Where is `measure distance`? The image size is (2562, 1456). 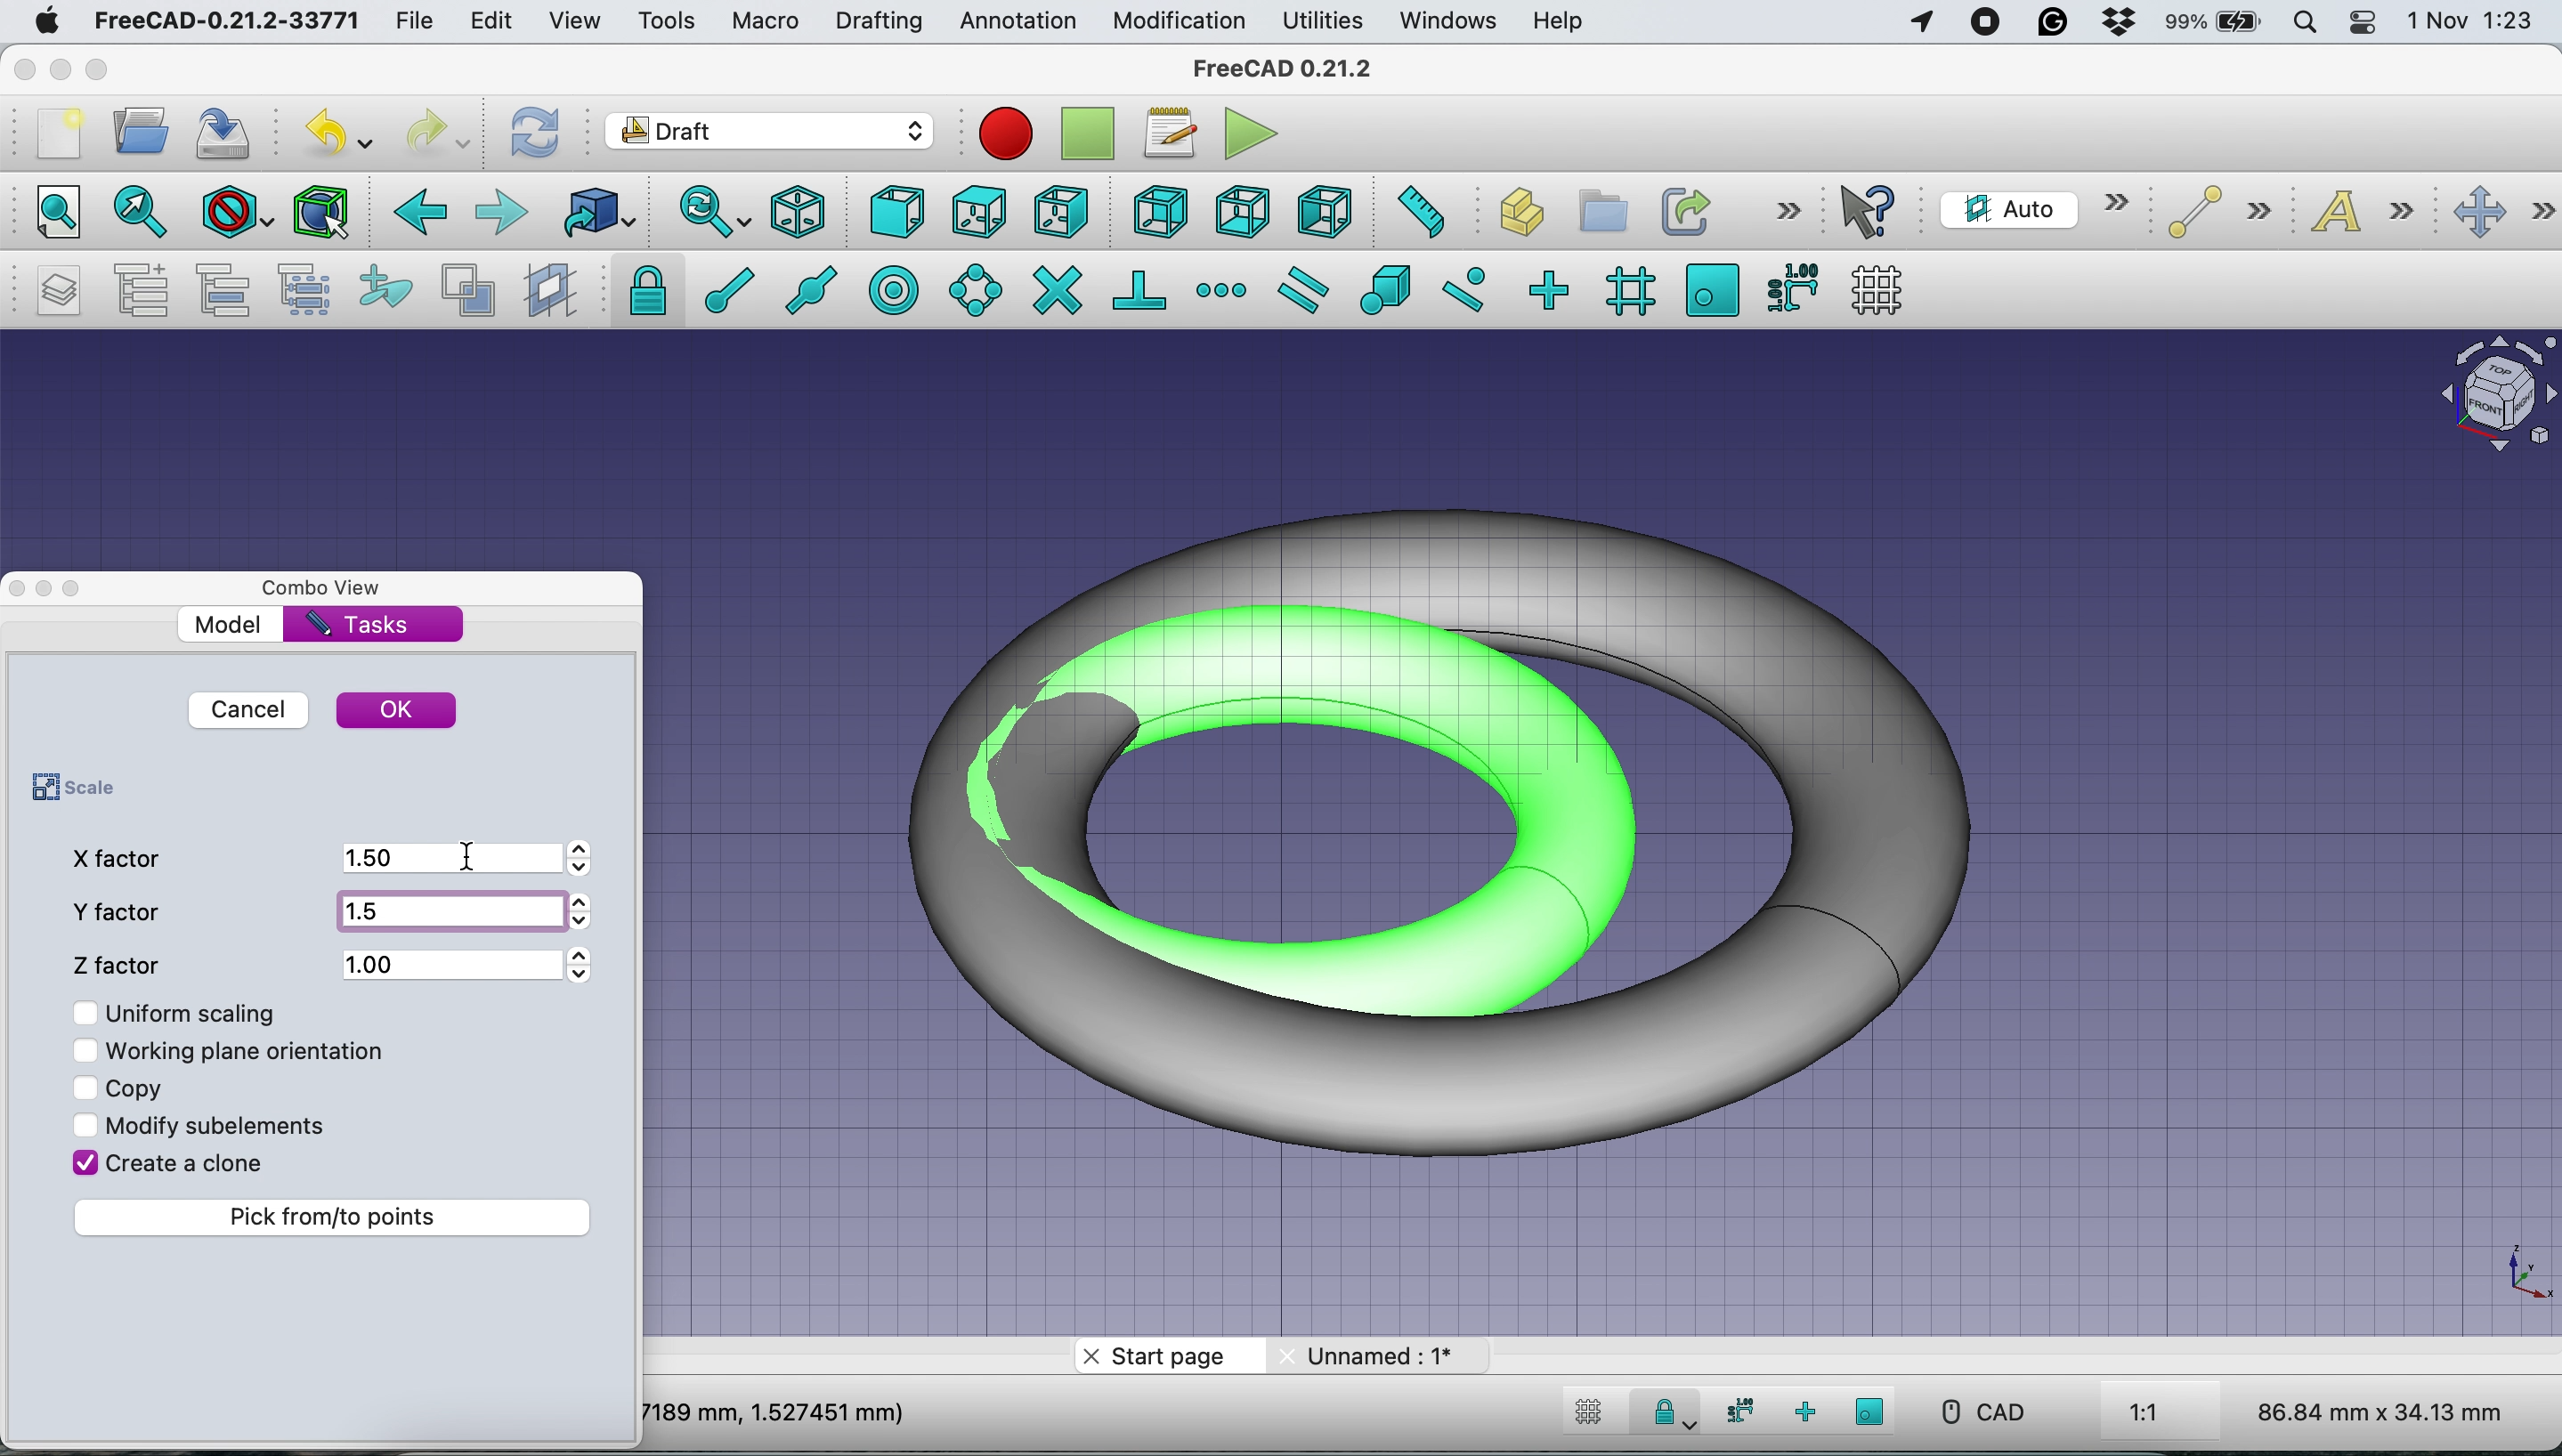
measure distance is located at coordinates (1418, 214).